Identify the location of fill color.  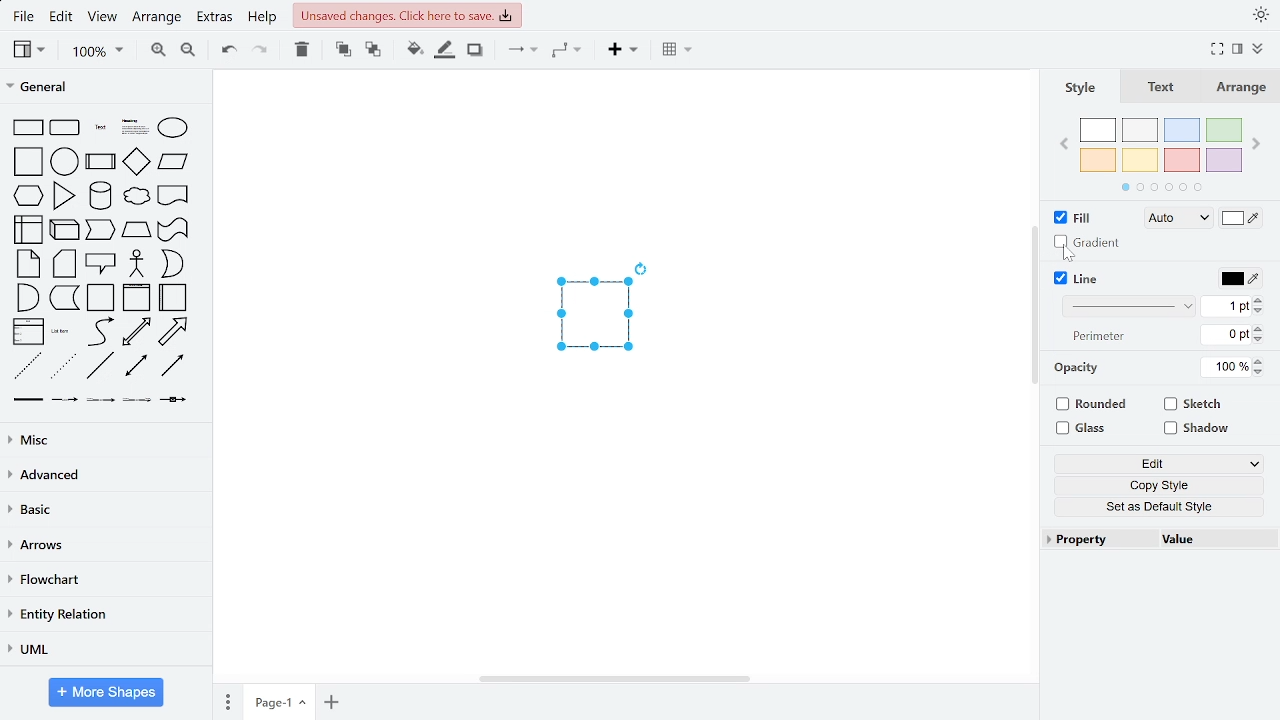
(414, 51).